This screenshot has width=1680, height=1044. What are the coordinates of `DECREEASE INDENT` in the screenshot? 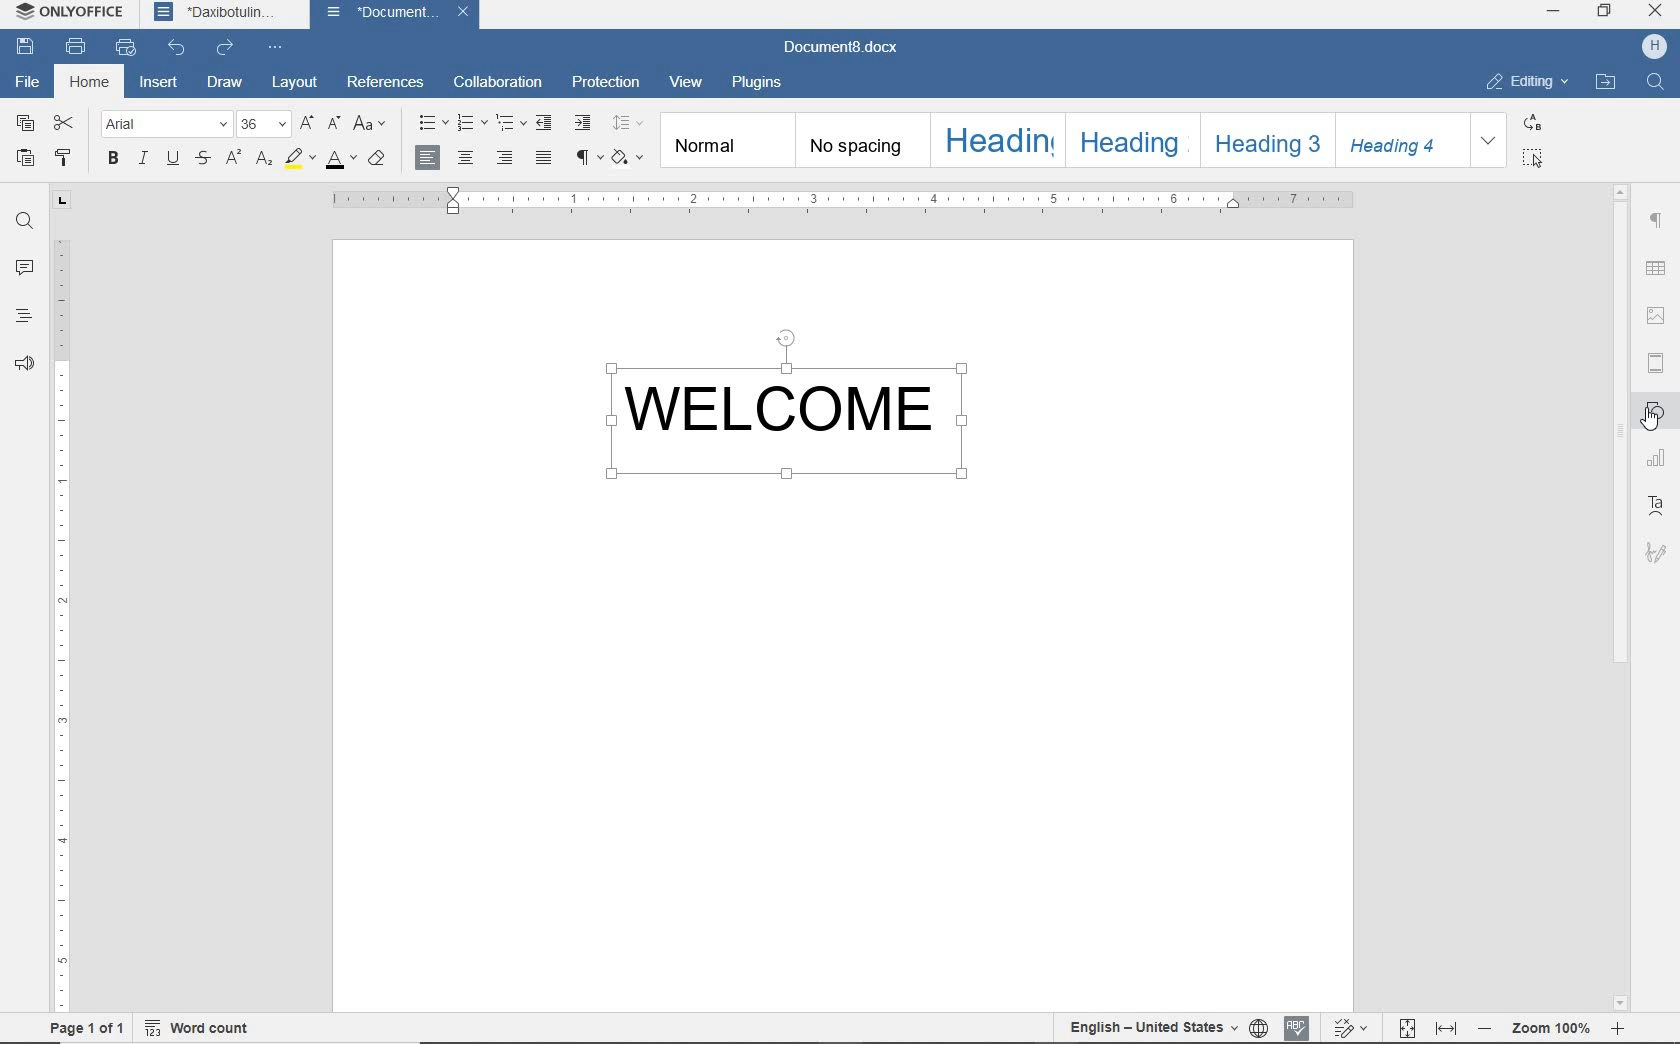 It's located at (545, 123).